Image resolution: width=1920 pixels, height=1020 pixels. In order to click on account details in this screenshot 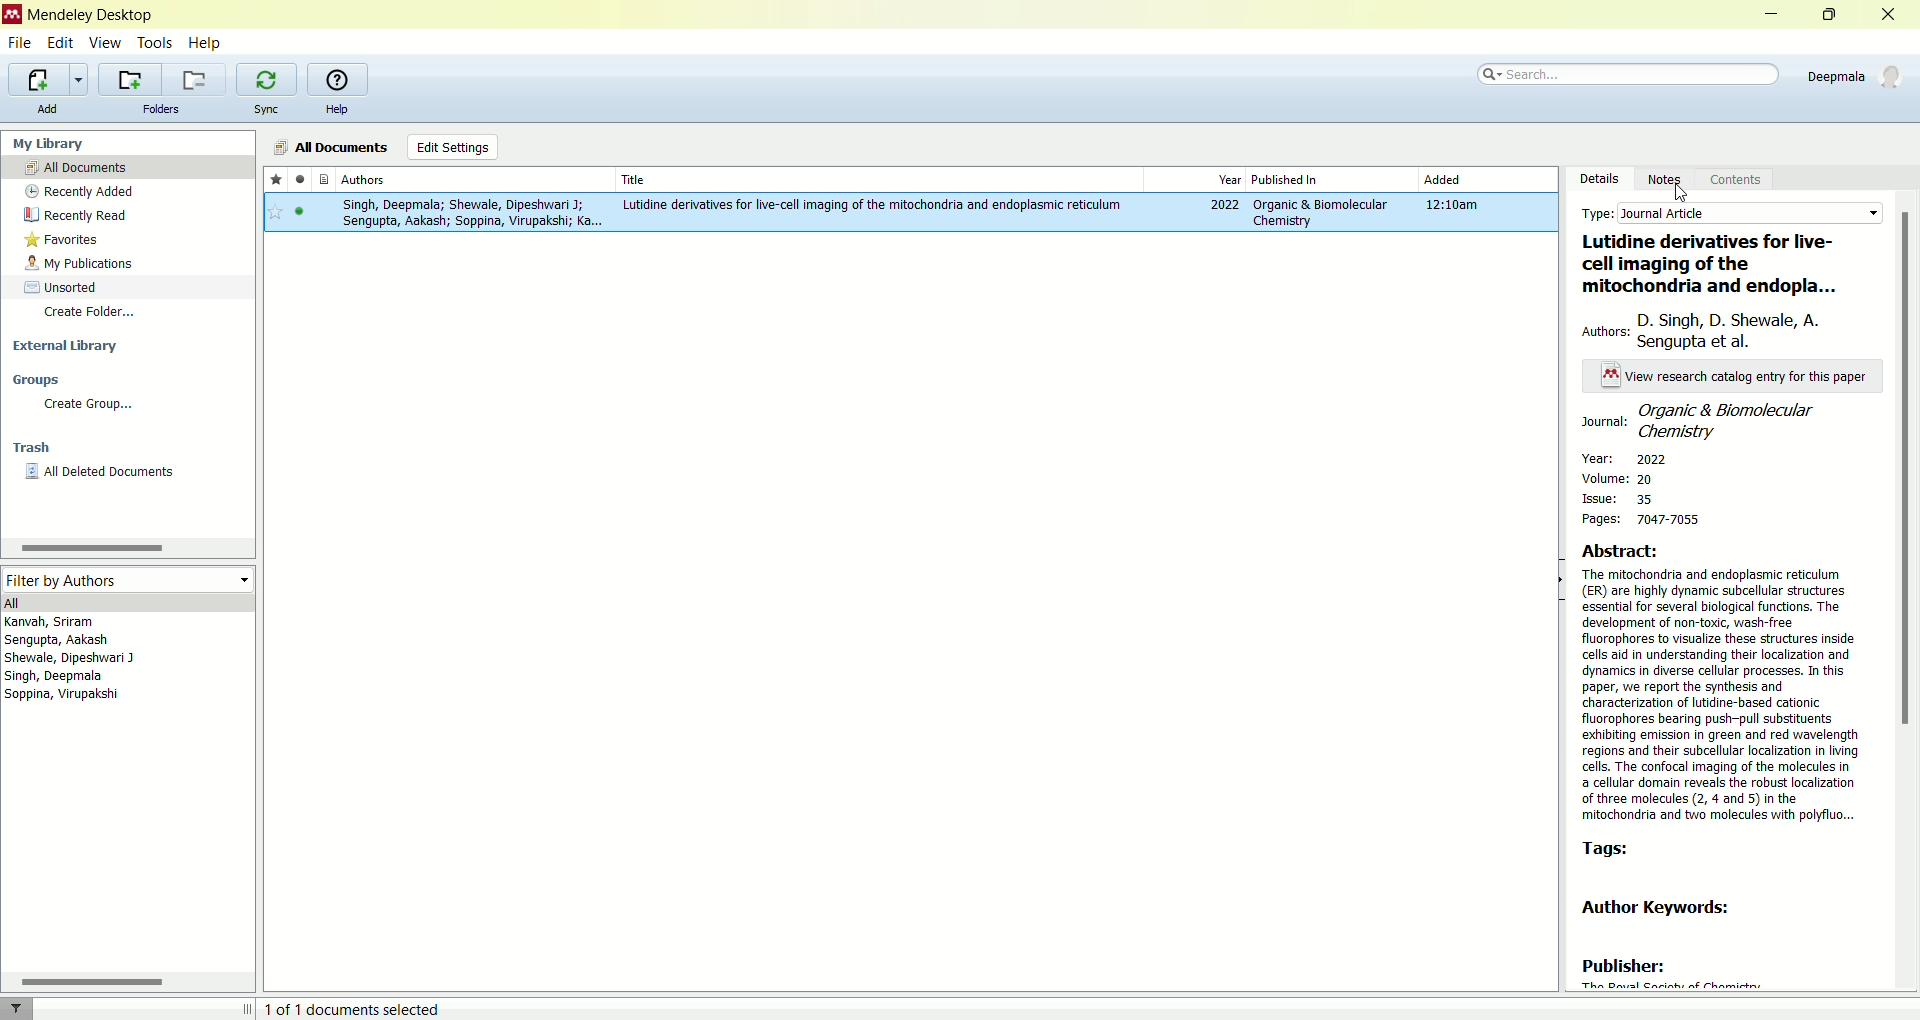, I will do `click(1853, 74)`.